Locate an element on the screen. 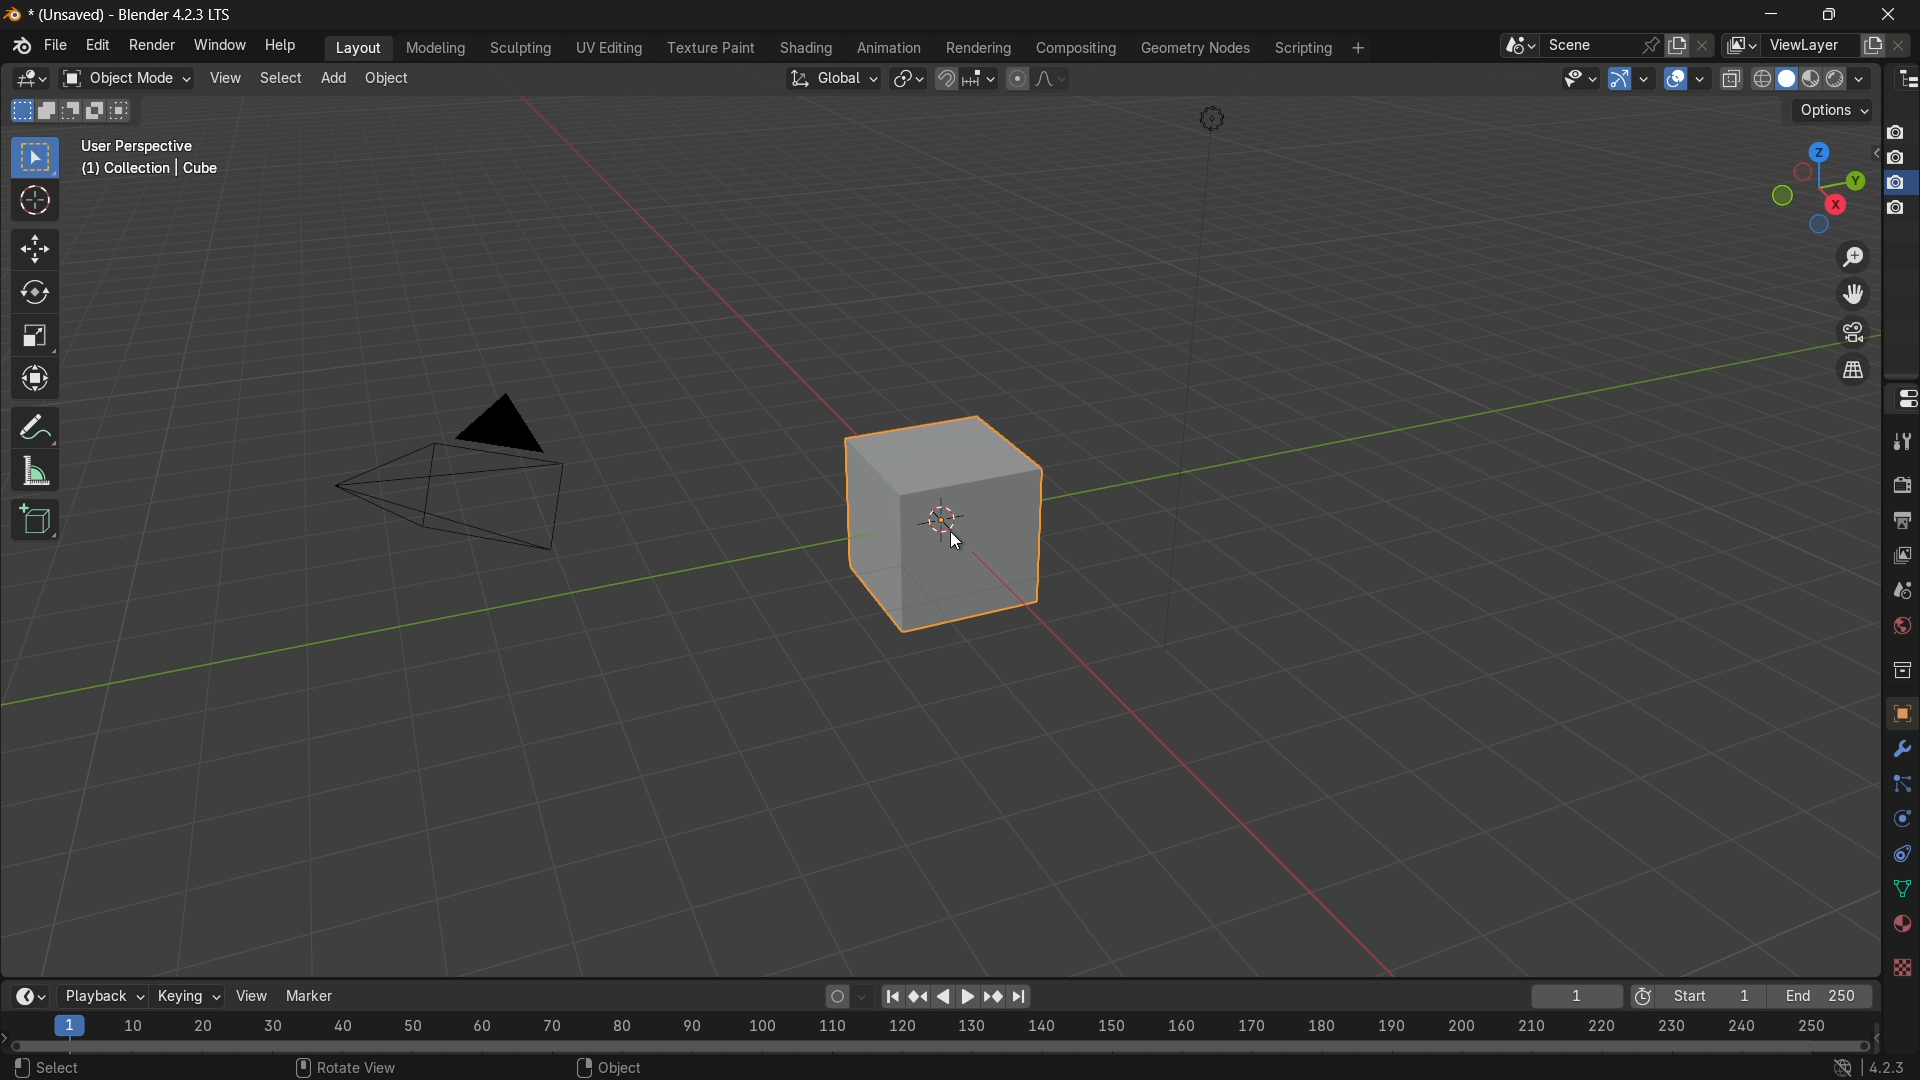 The height and width of the screenshot is (1080, 1920). rendering menu is located at coordinates (976, 47).